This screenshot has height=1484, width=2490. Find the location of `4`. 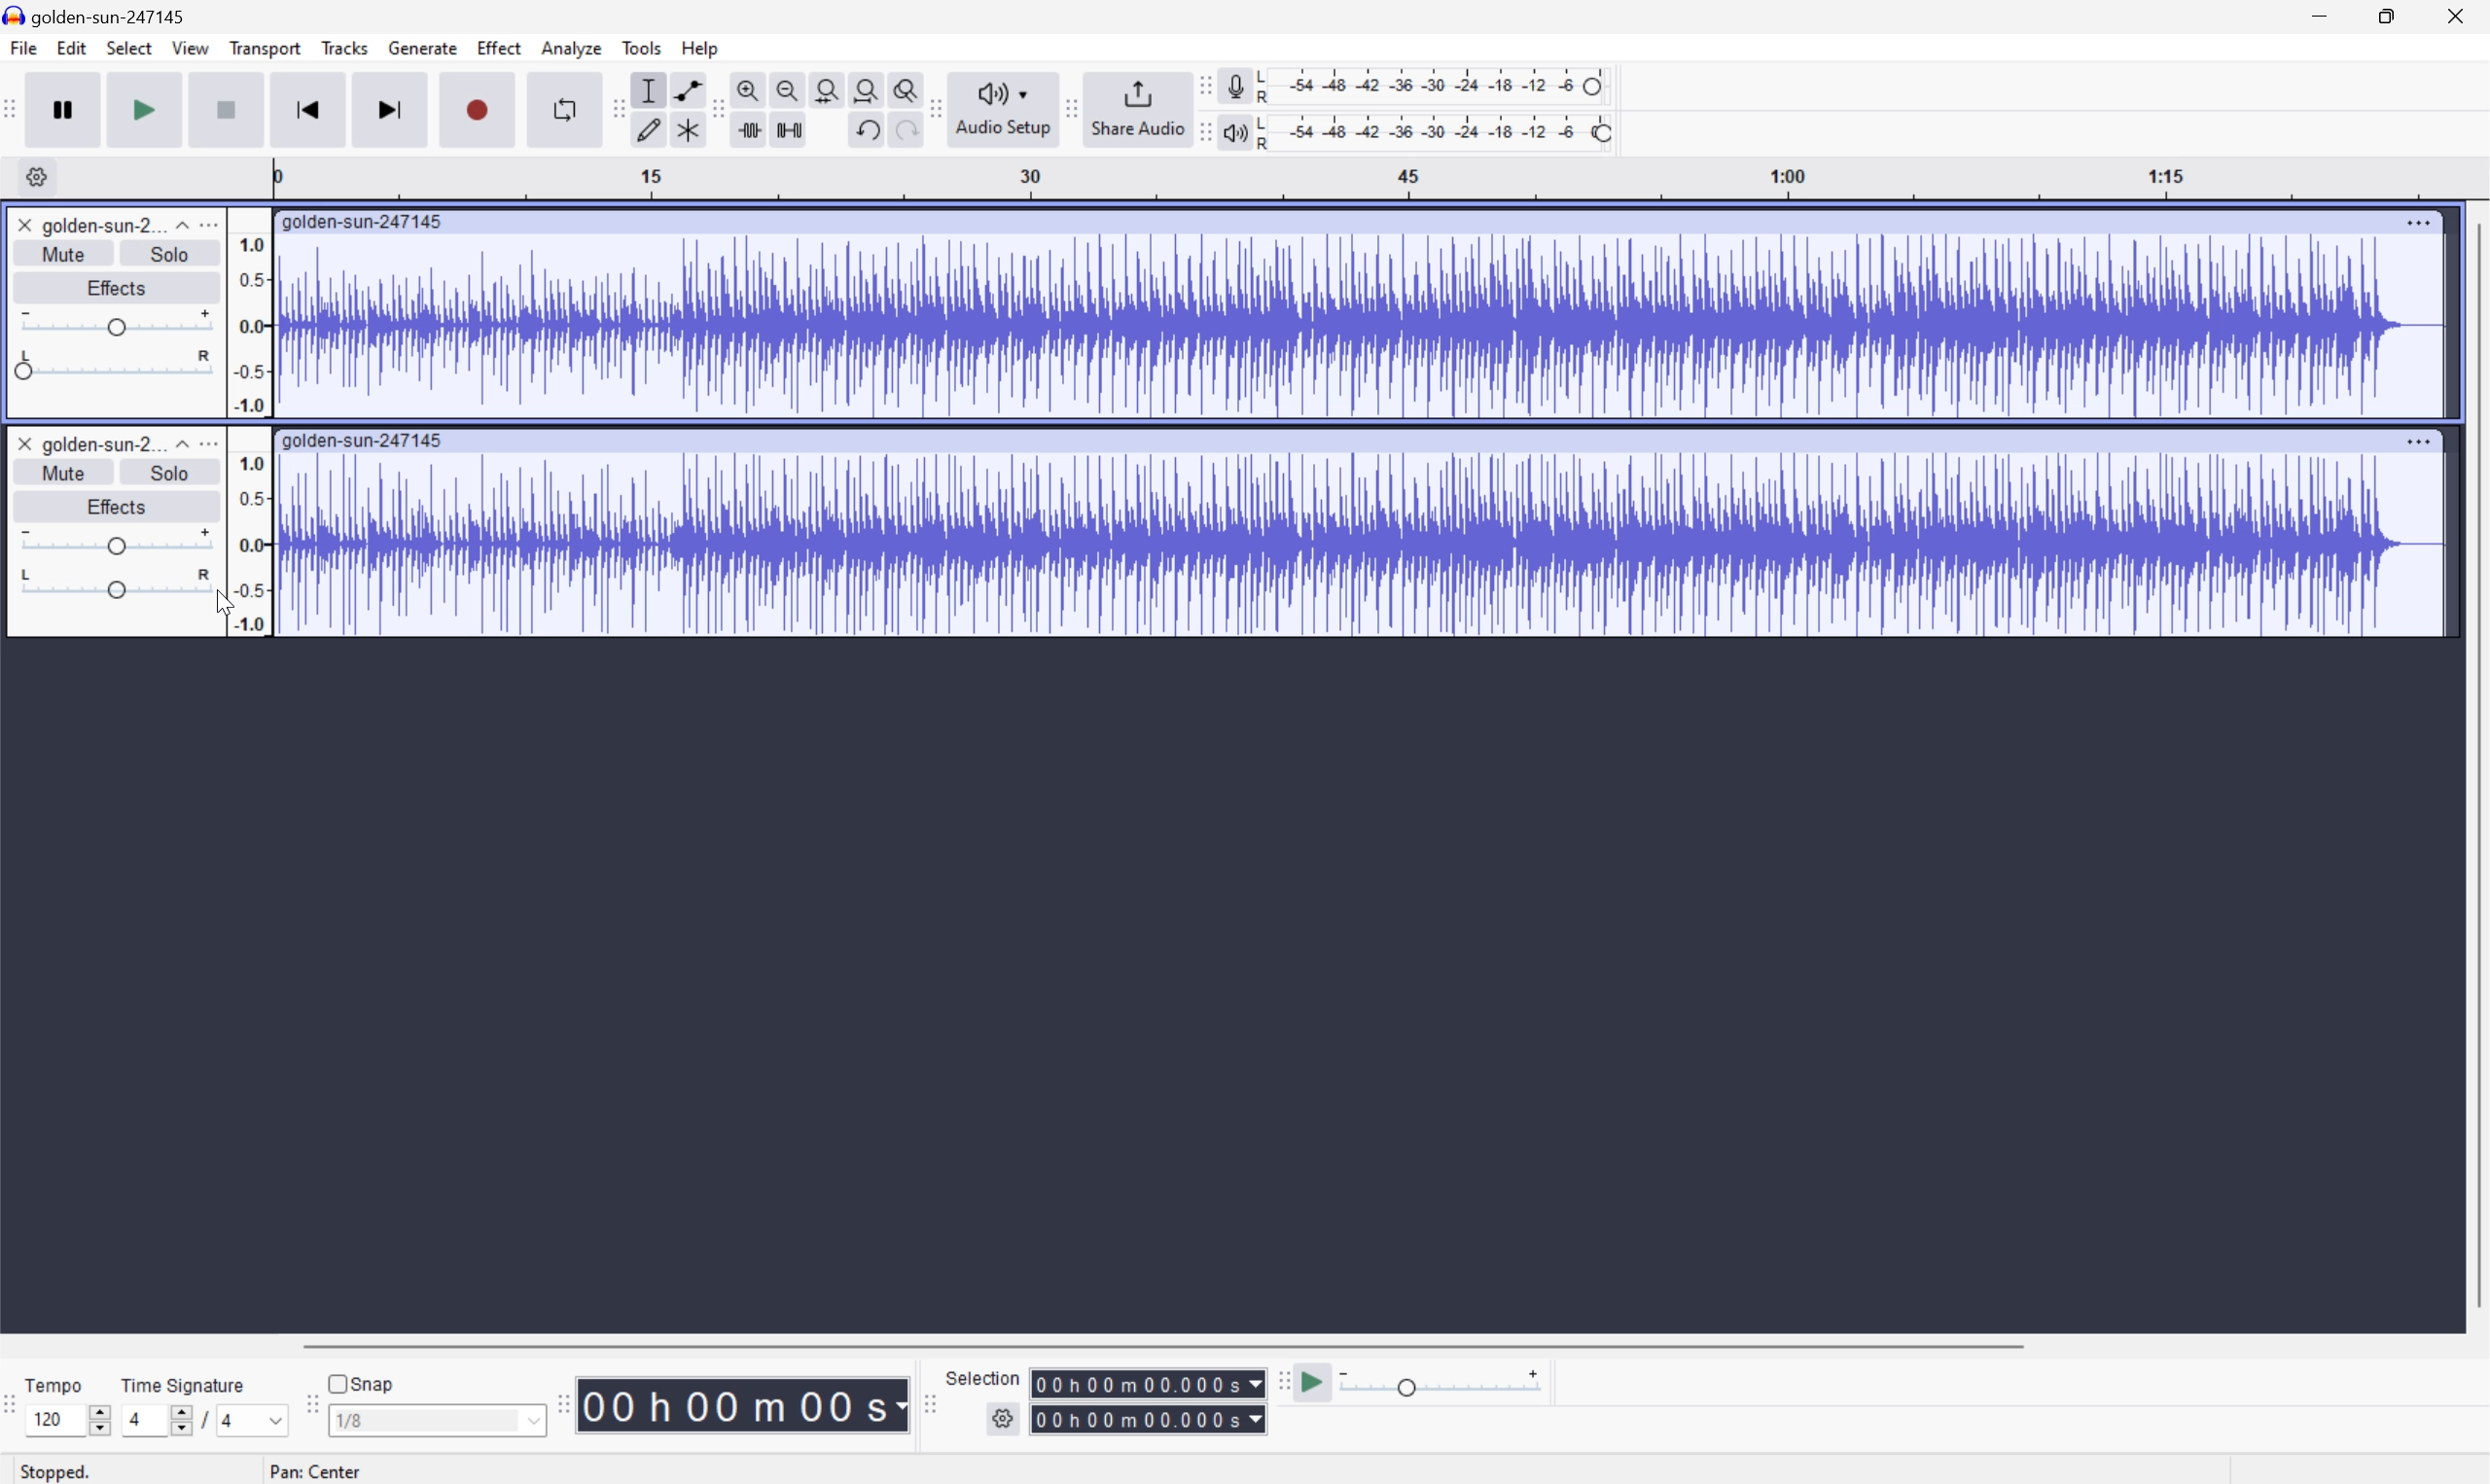

4 is located at coordinates (235, 1420).